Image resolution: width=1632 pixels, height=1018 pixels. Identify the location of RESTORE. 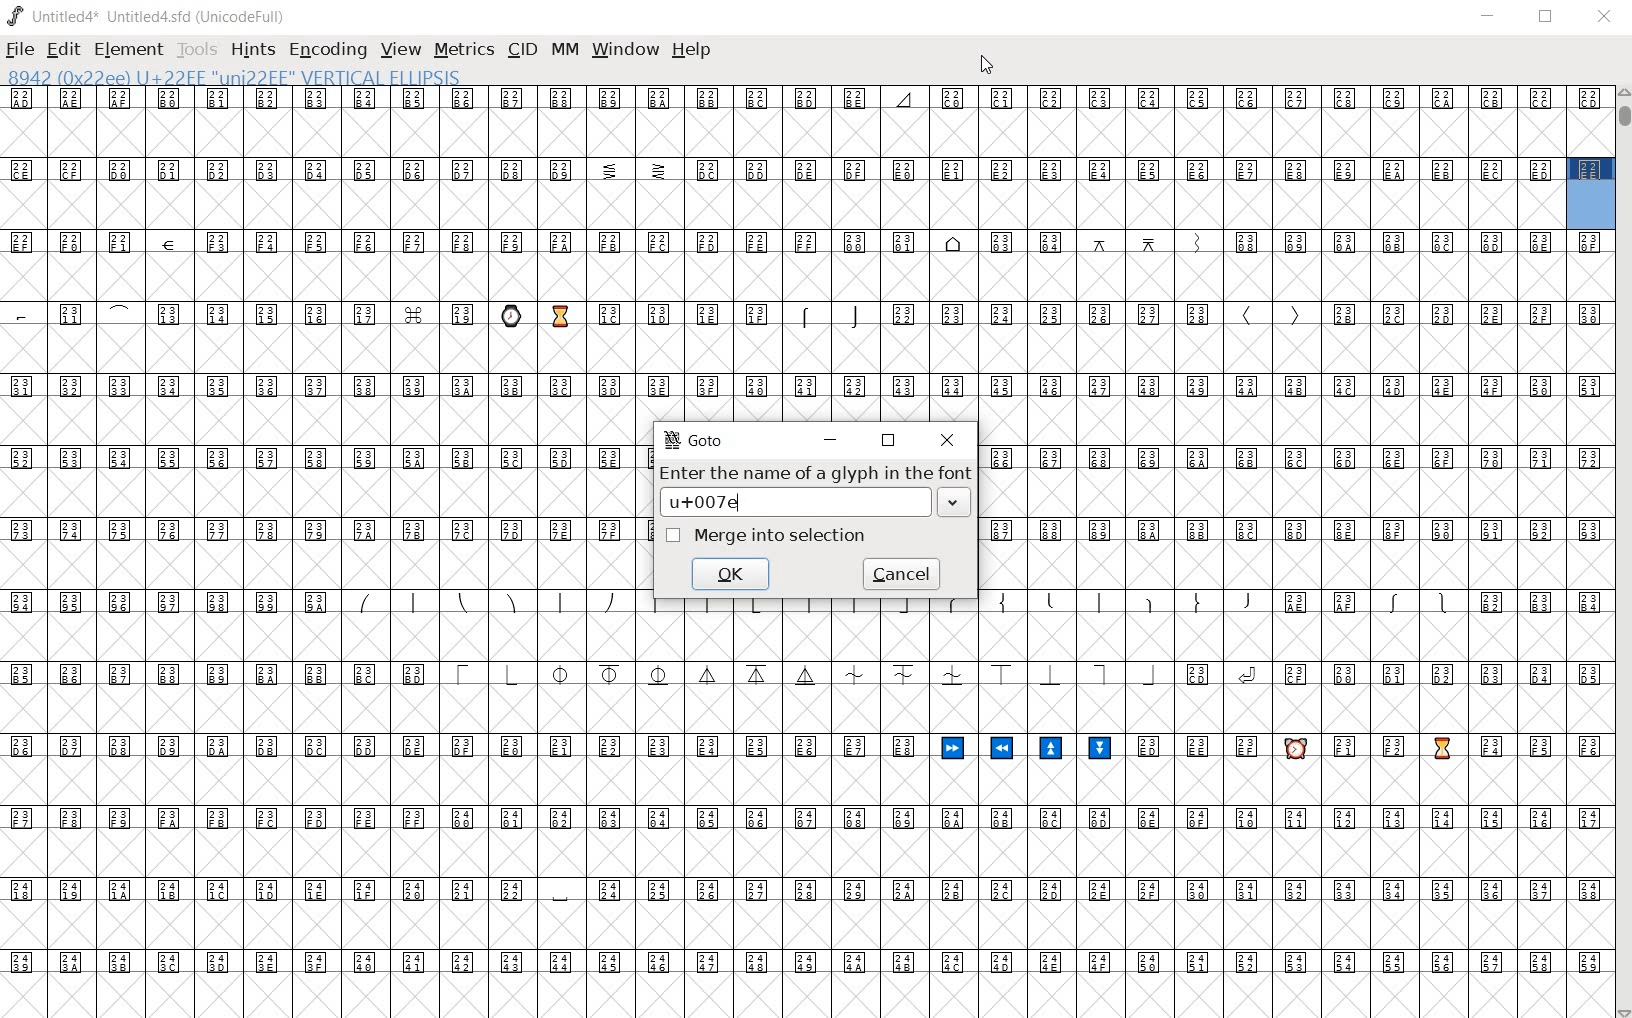
(1550, 18).